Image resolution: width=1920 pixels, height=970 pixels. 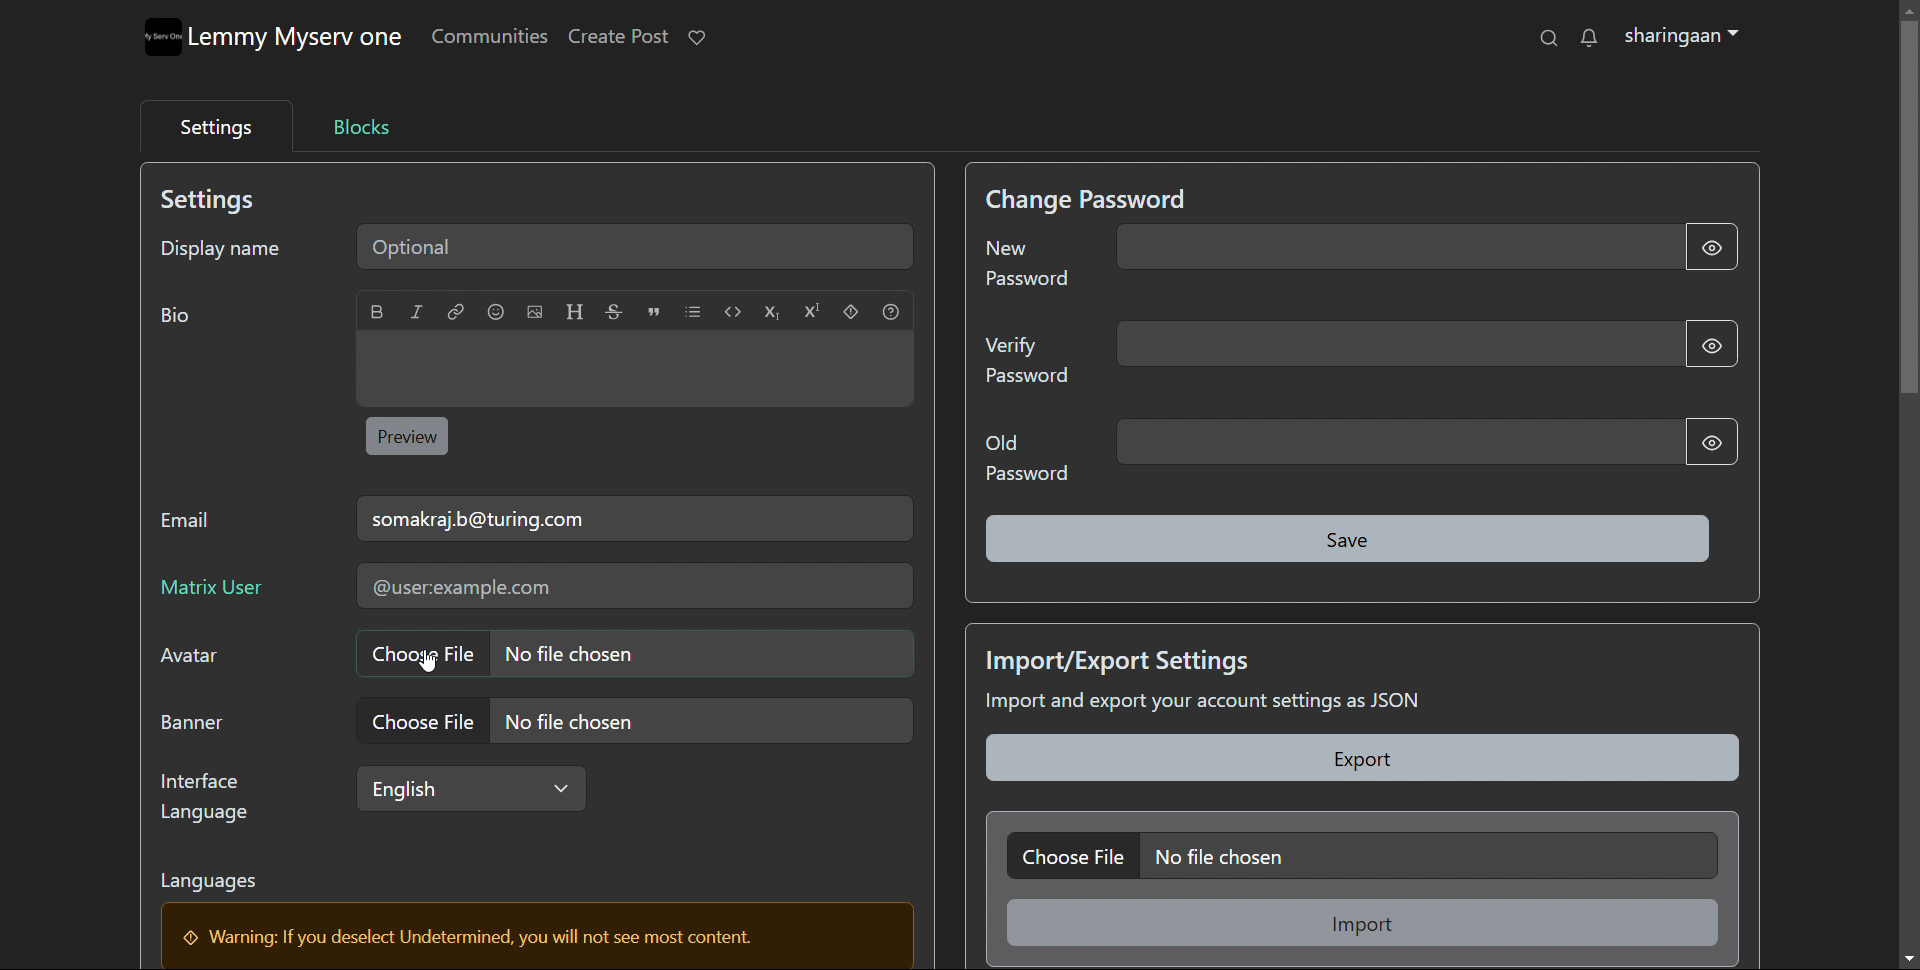 I want to click on help, so click(x=892, y=312).